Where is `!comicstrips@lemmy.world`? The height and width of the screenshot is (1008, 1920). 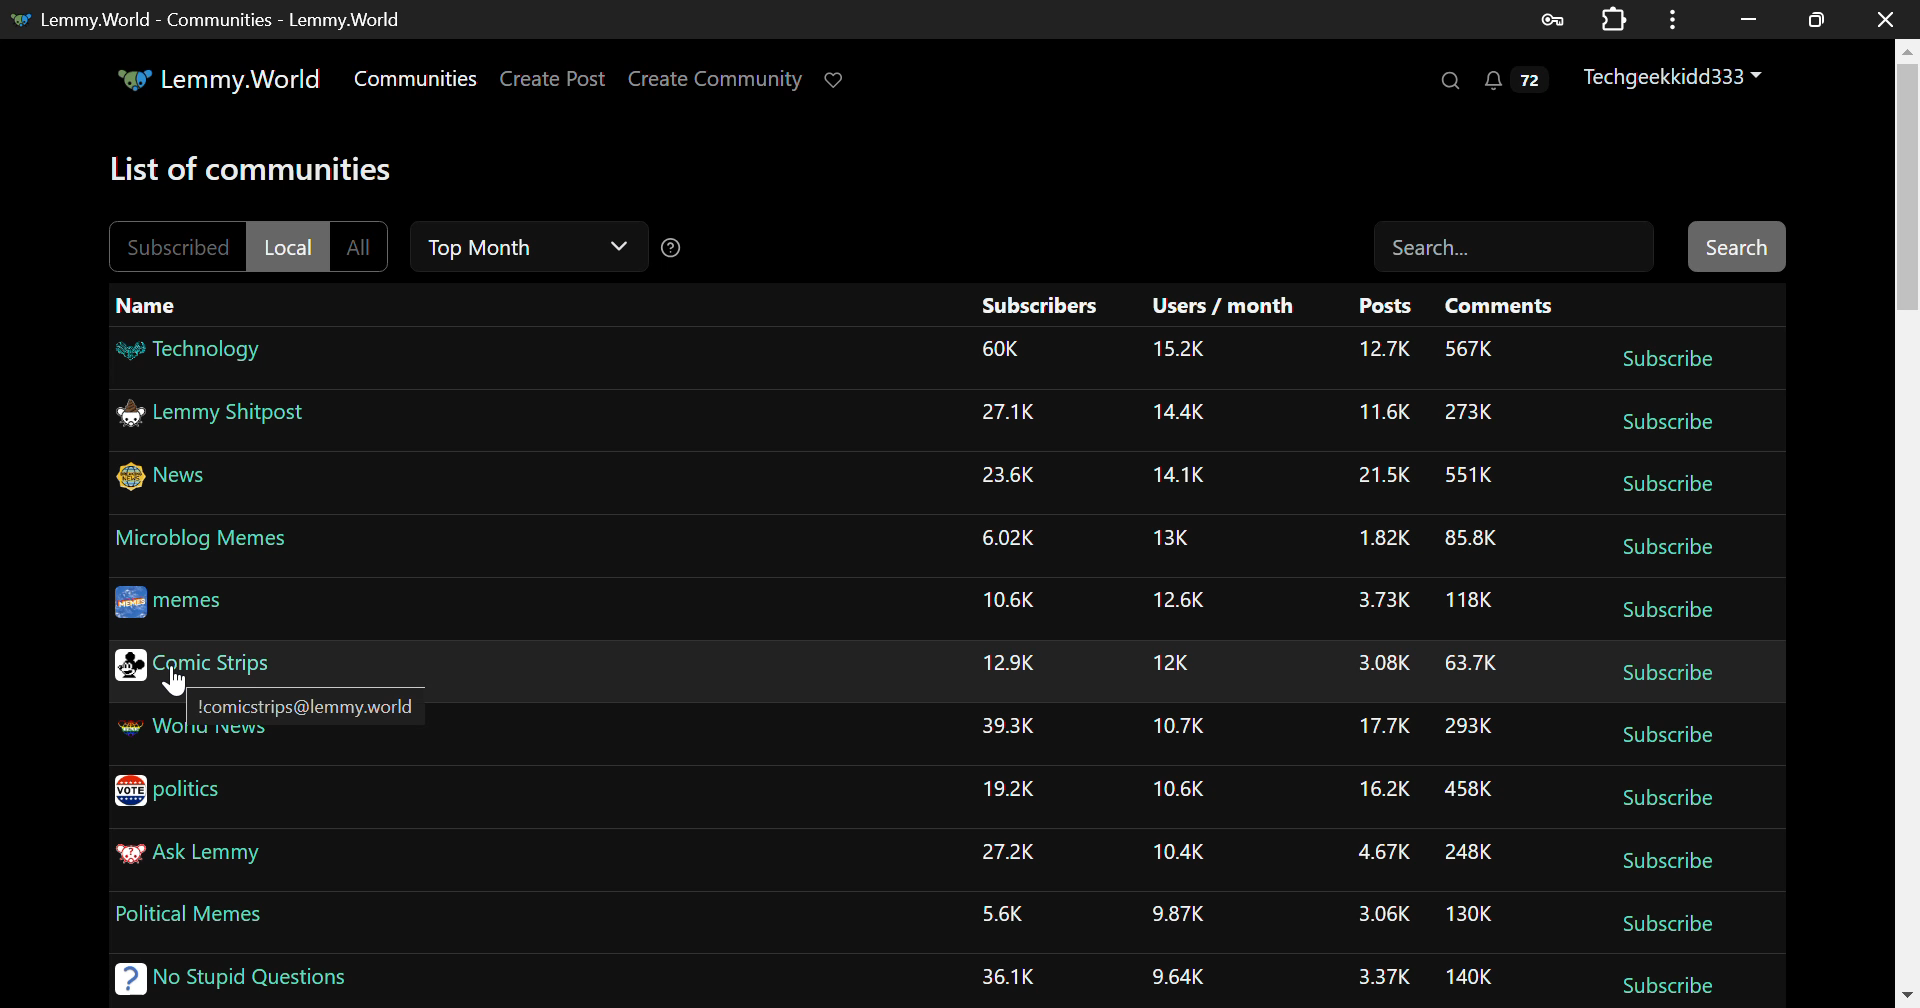 !comicstrips@lemmy.world is located at coordinates (302, 701).